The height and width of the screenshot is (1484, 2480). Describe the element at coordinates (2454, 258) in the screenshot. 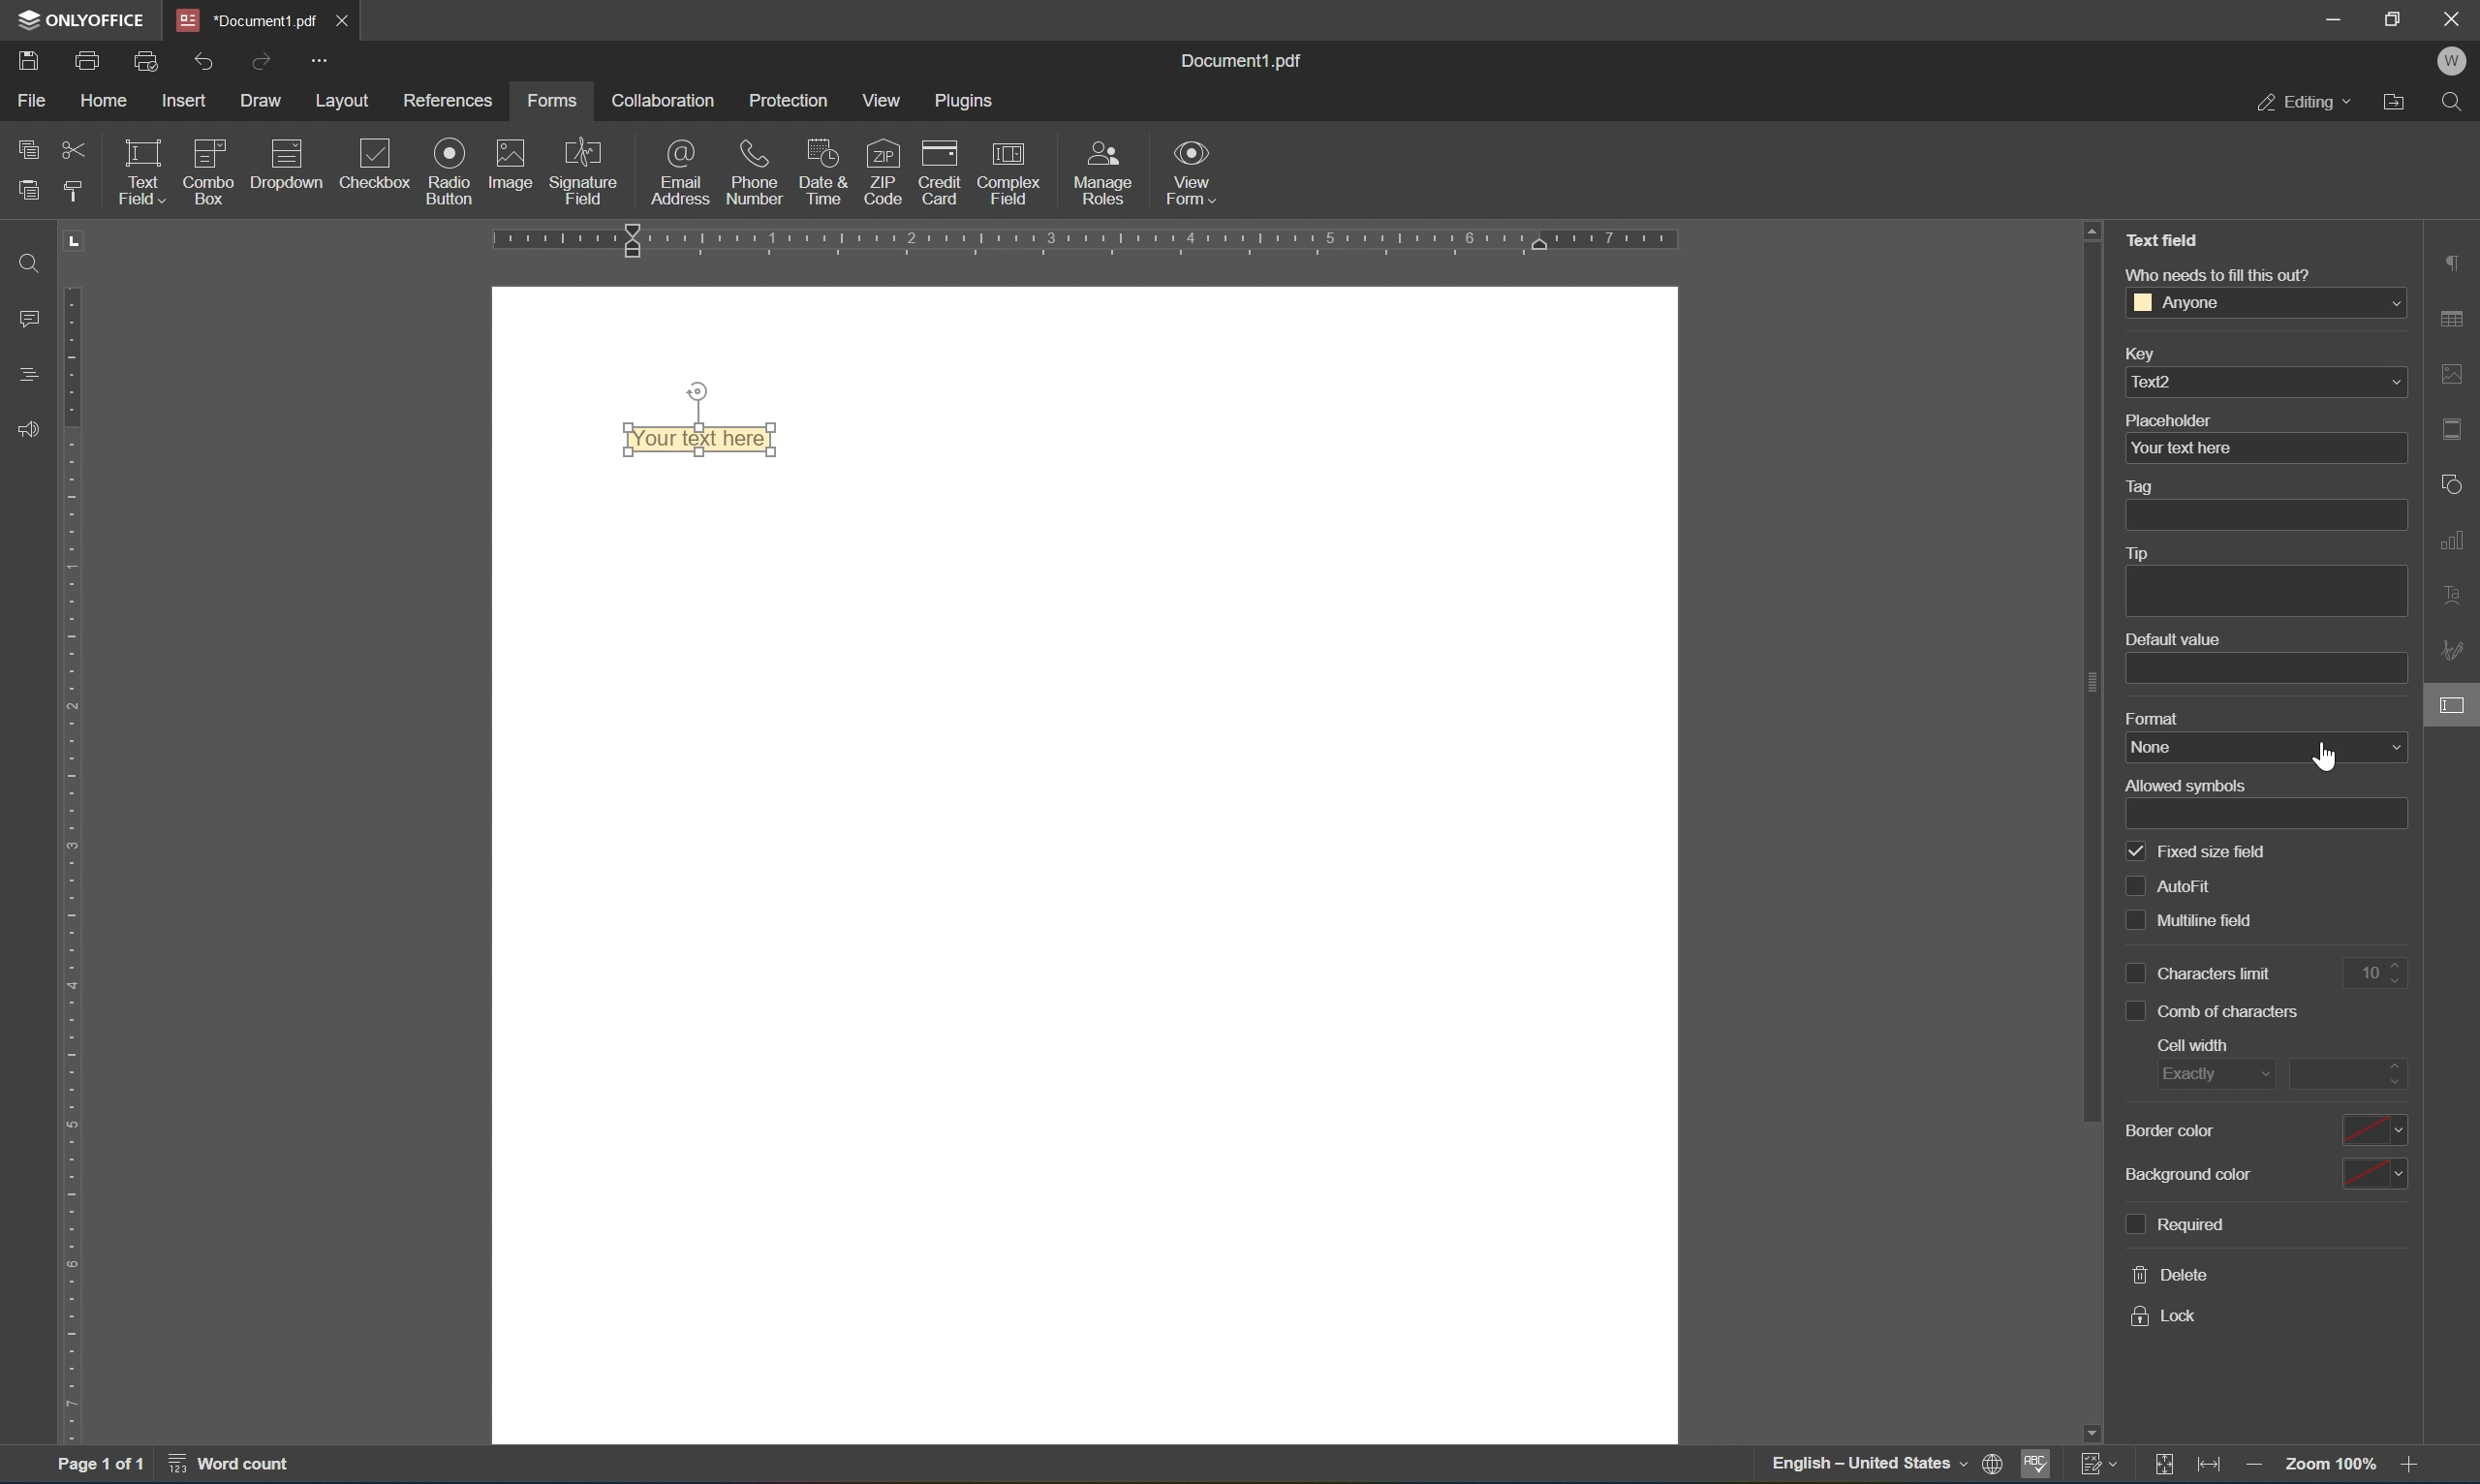

I see `paragraph settings` at that location.